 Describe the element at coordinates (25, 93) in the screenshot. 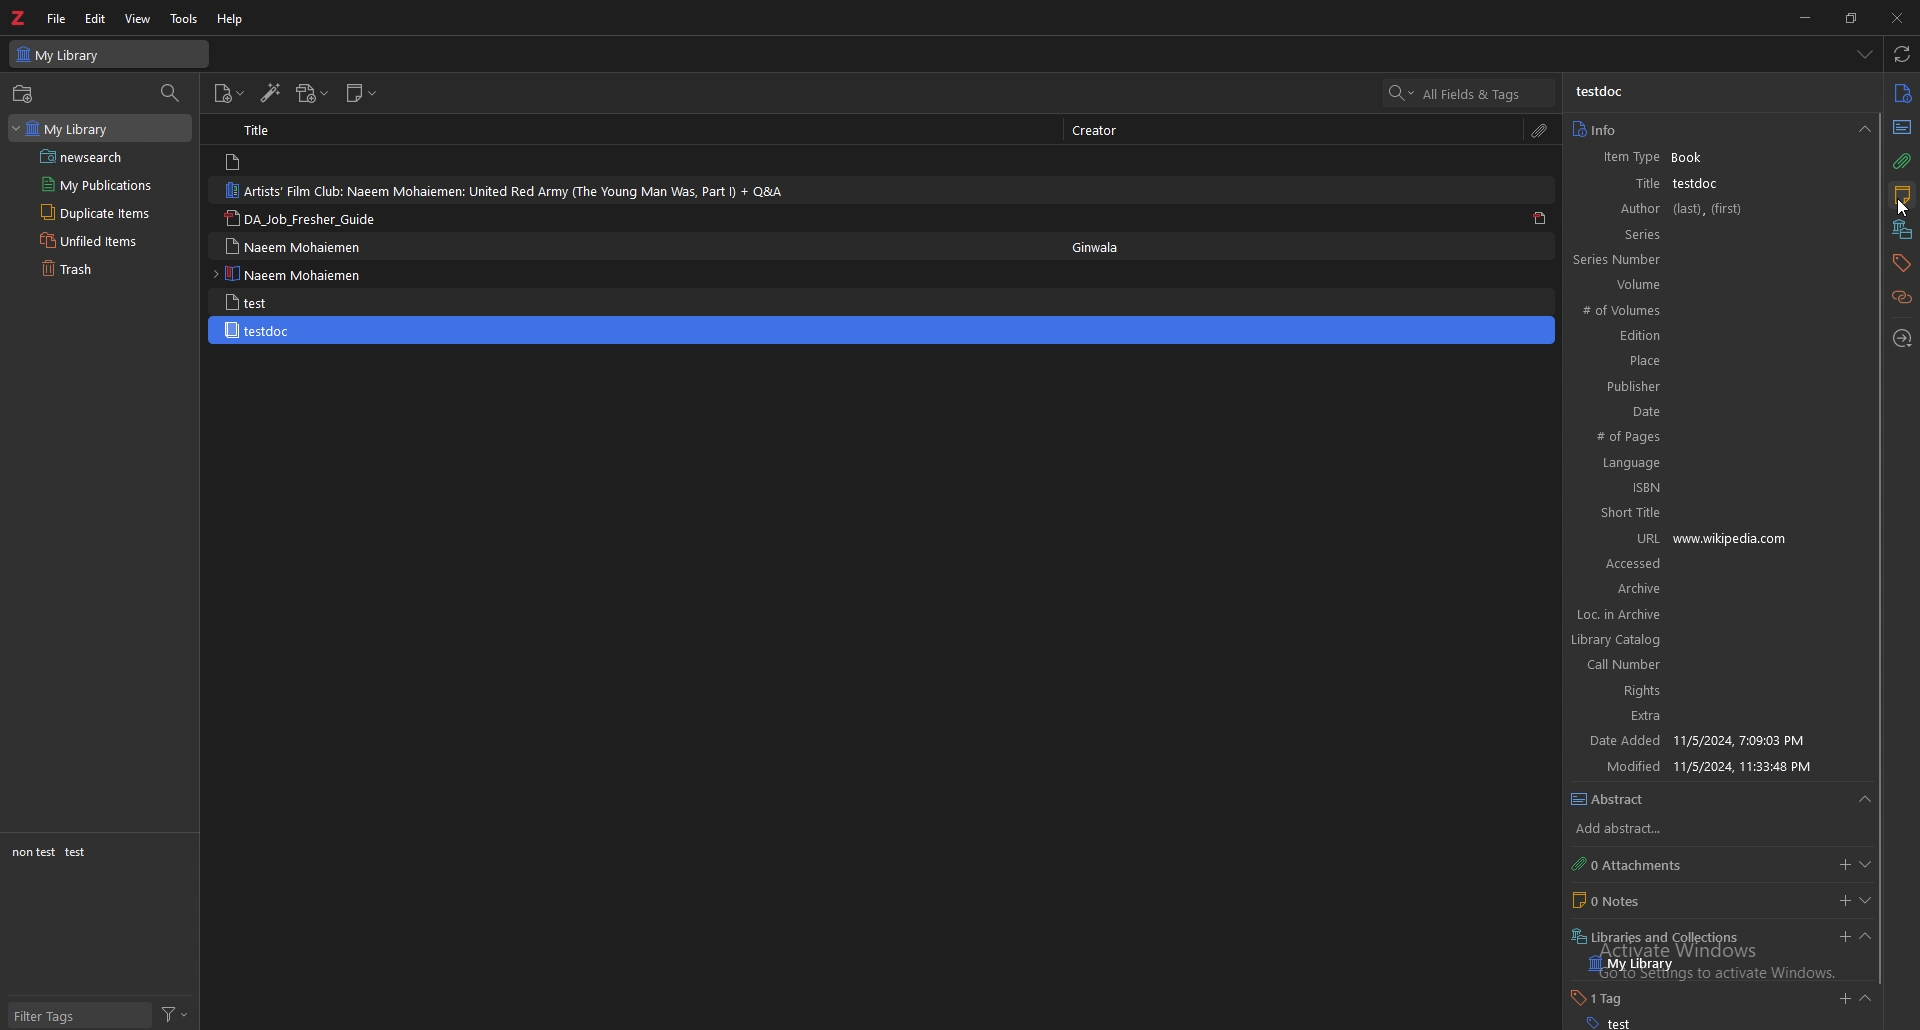

I see `new collections` at that location.